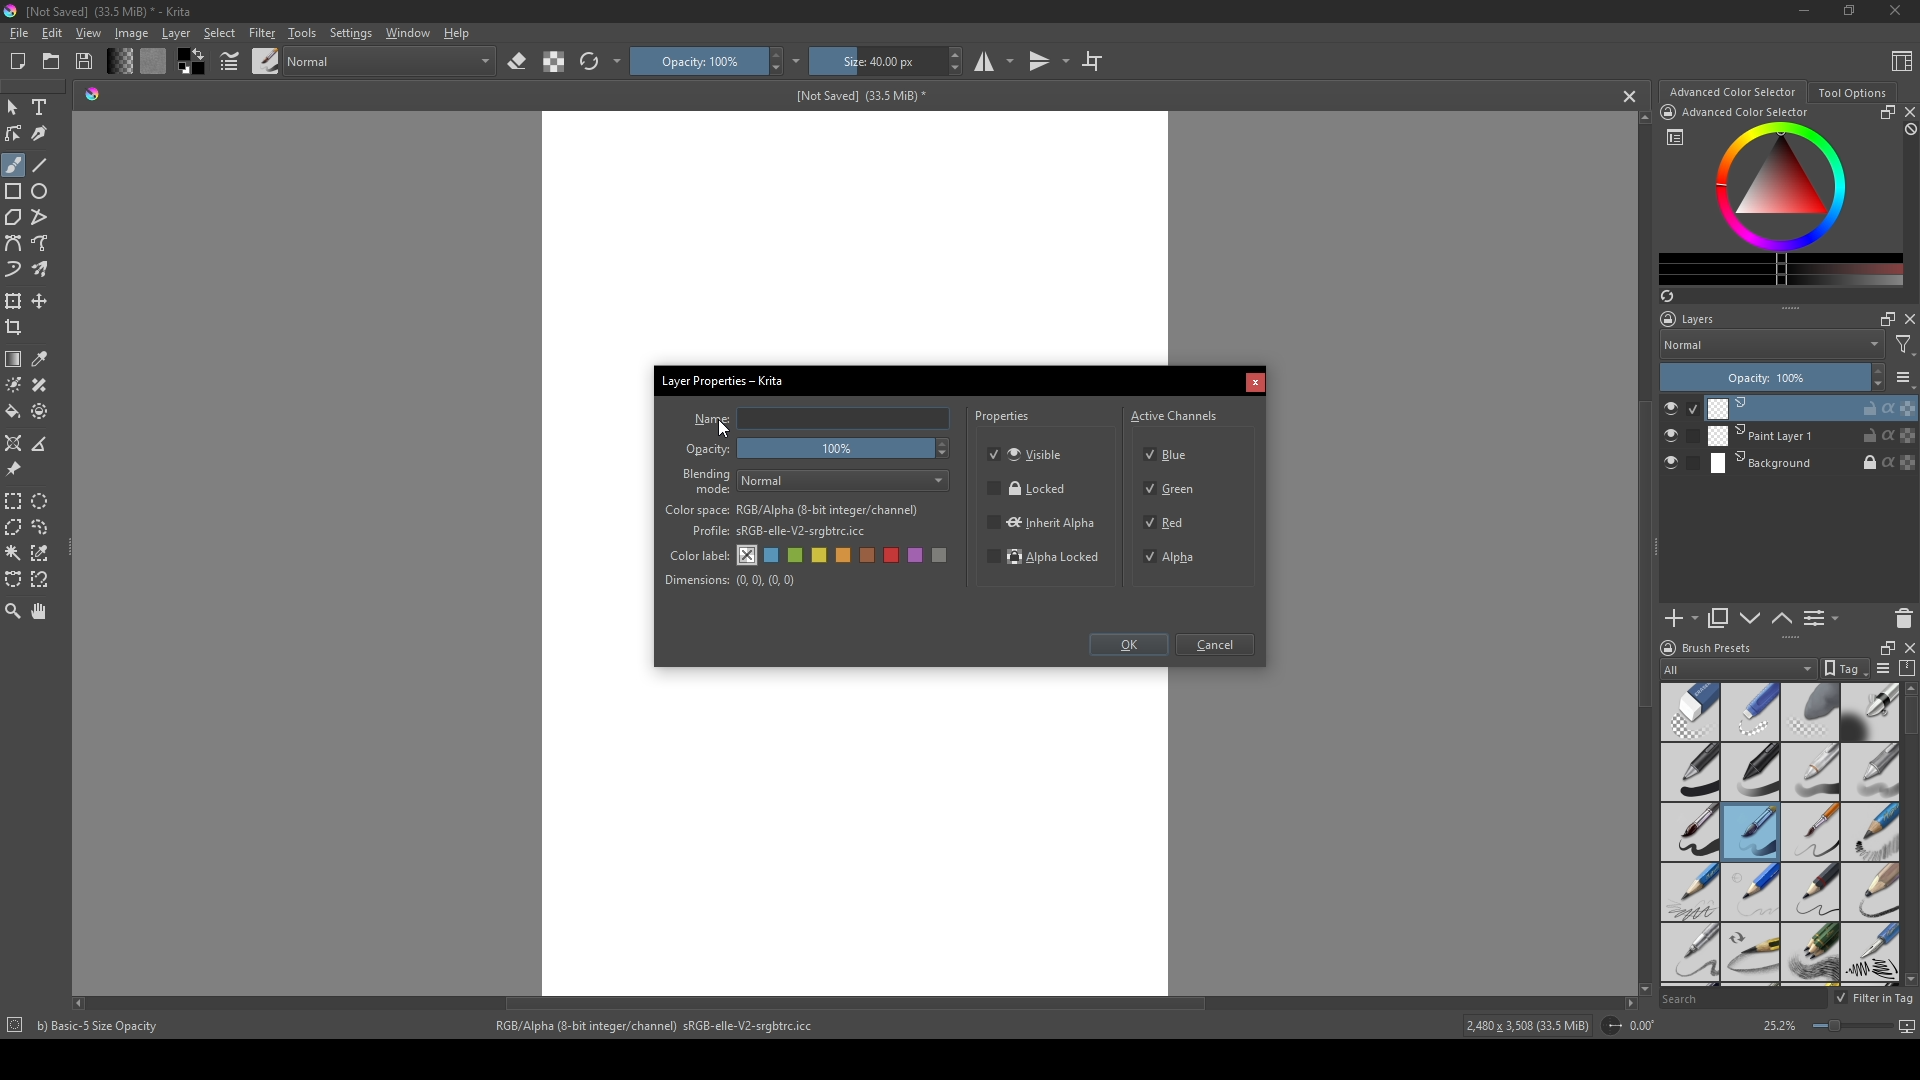 This screenshot has height=1080, width=1920. What do you see at coordinates (261, 33) in the screenshot?
I see `Filter` at bounding box center [261, 33].